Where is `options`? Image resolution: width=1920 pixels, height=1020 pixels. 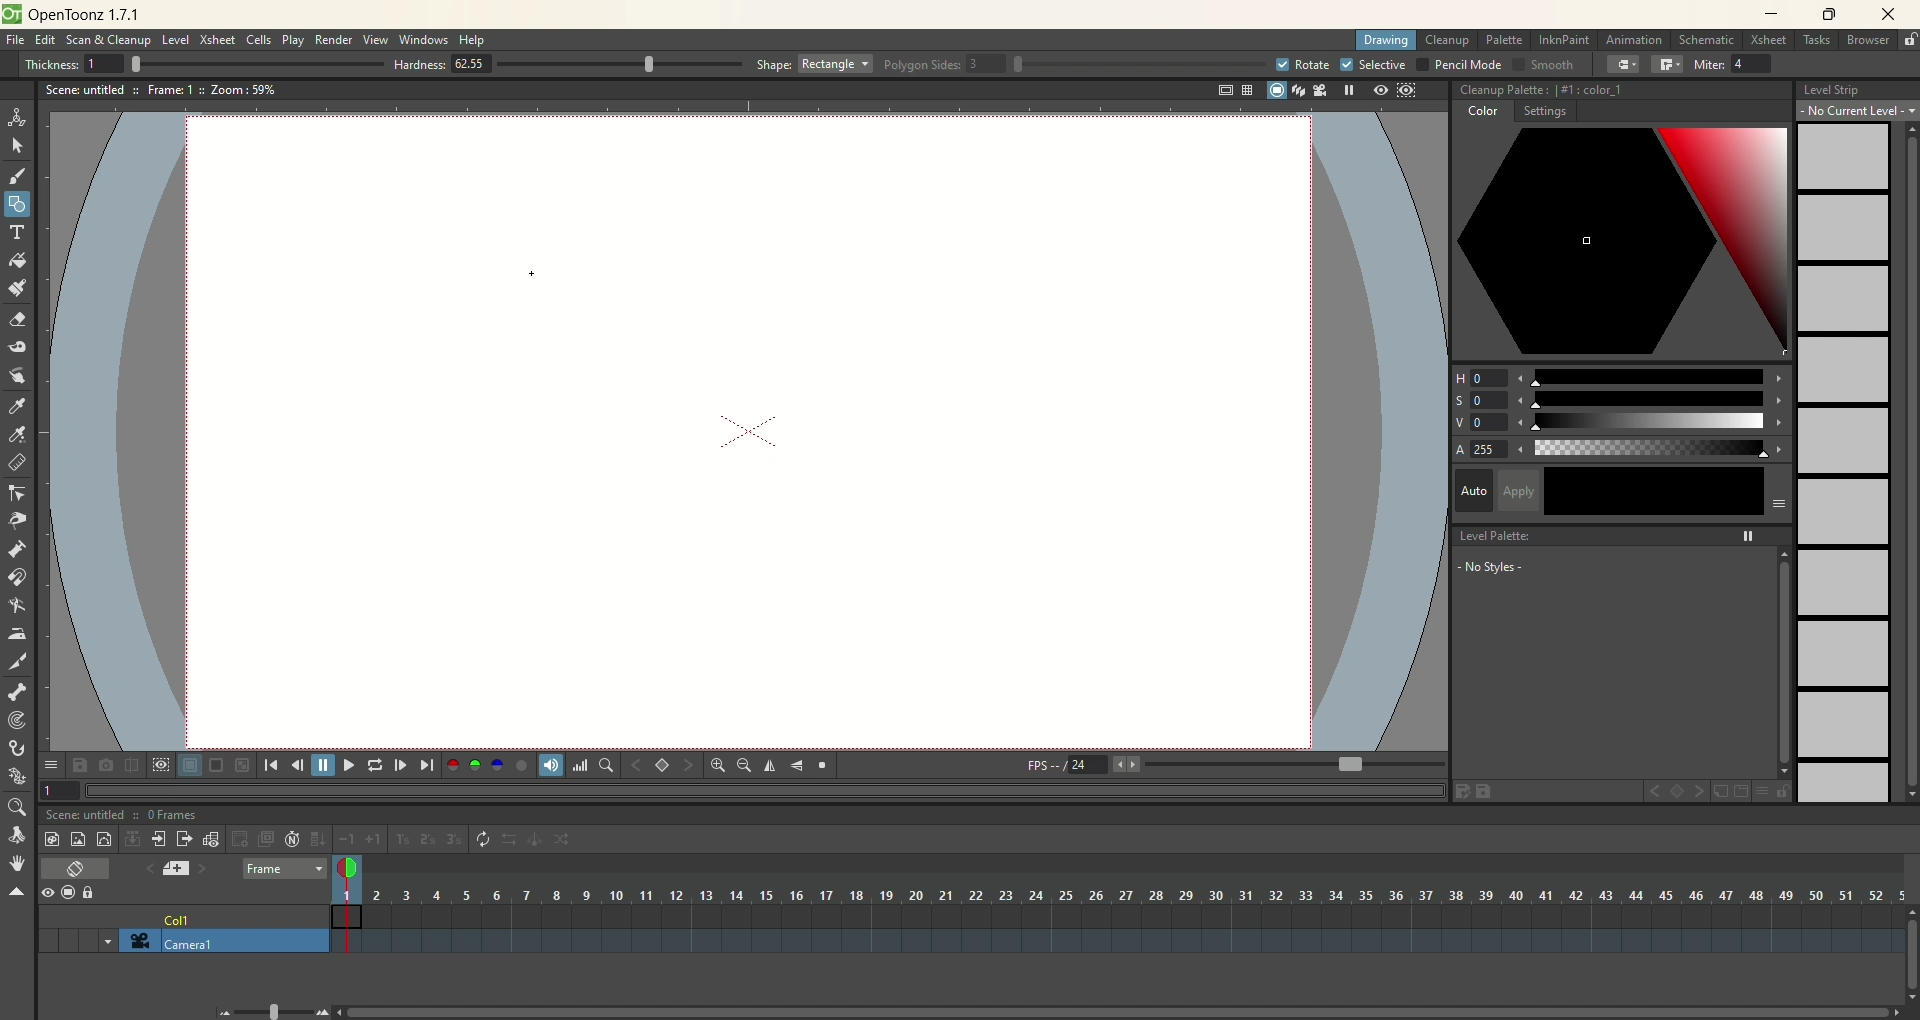 options is located at coordinates (50, 761).